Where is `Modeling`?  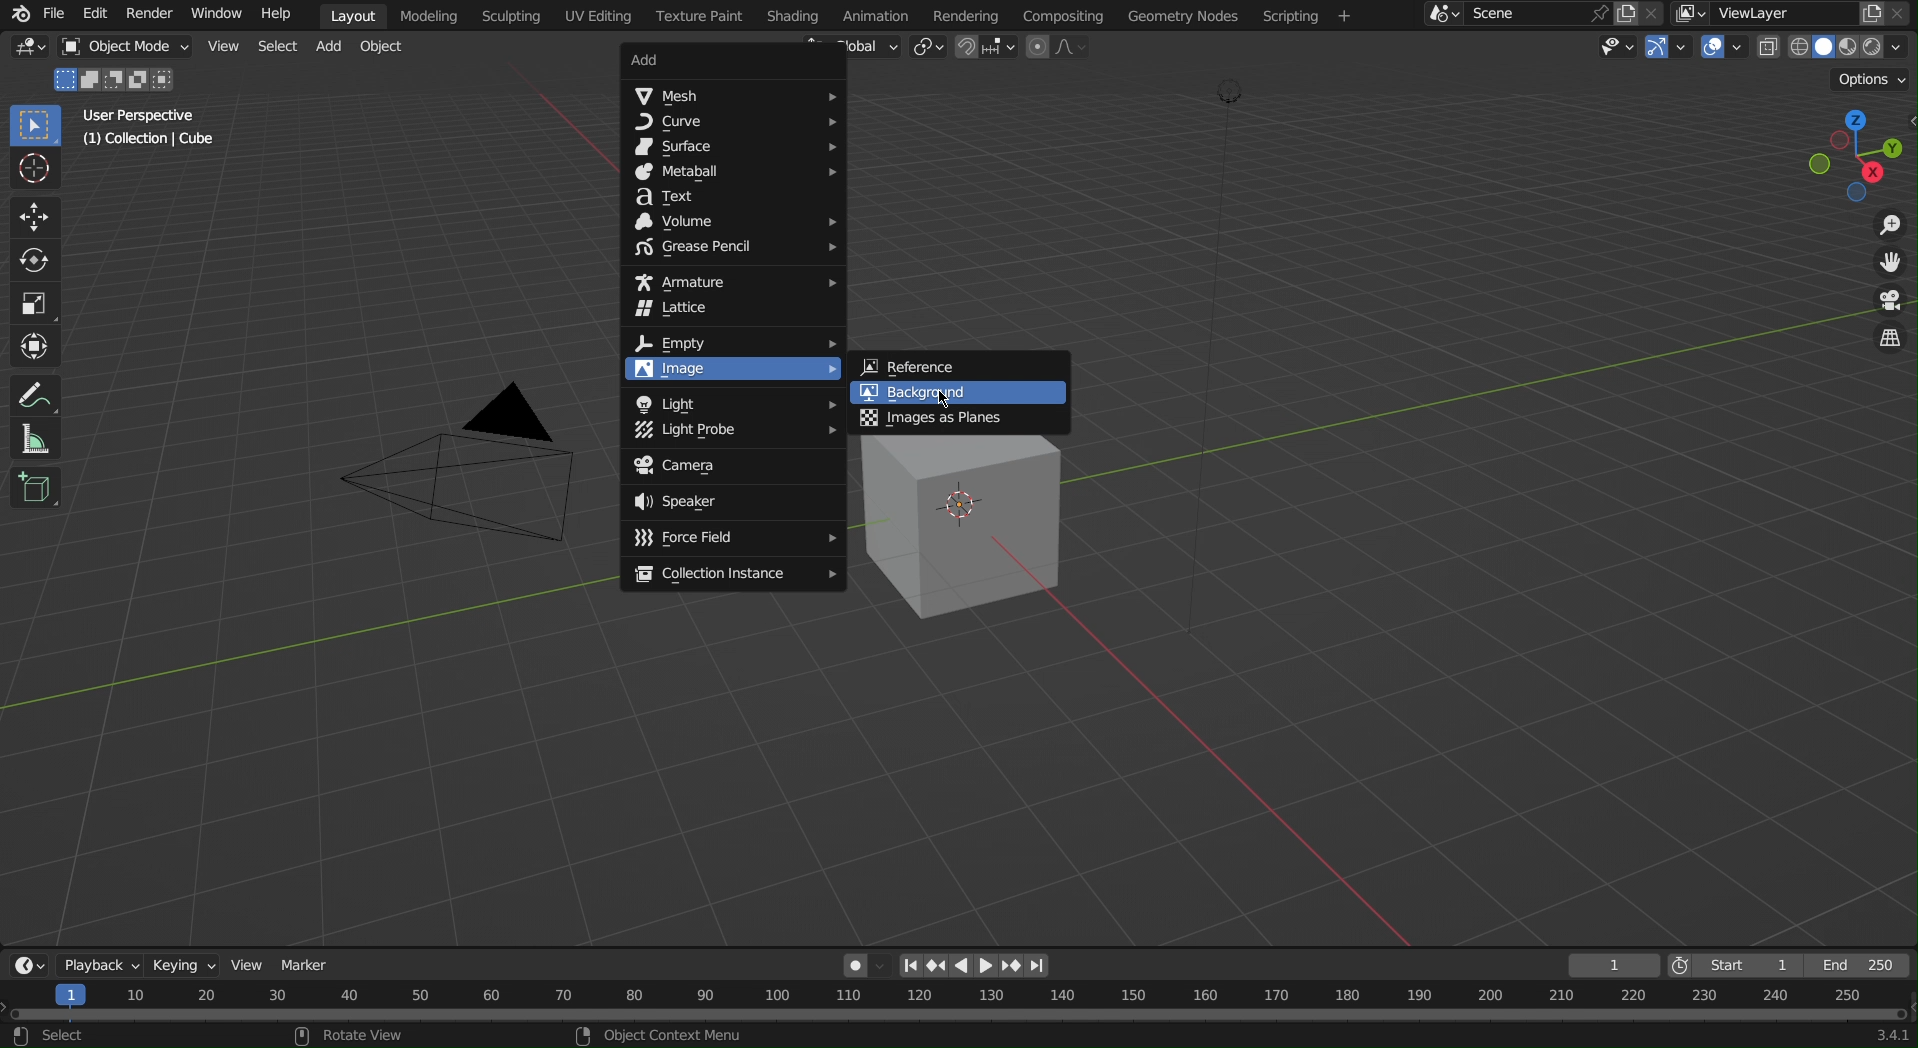
Modeling is located at coordinates (431, 16).